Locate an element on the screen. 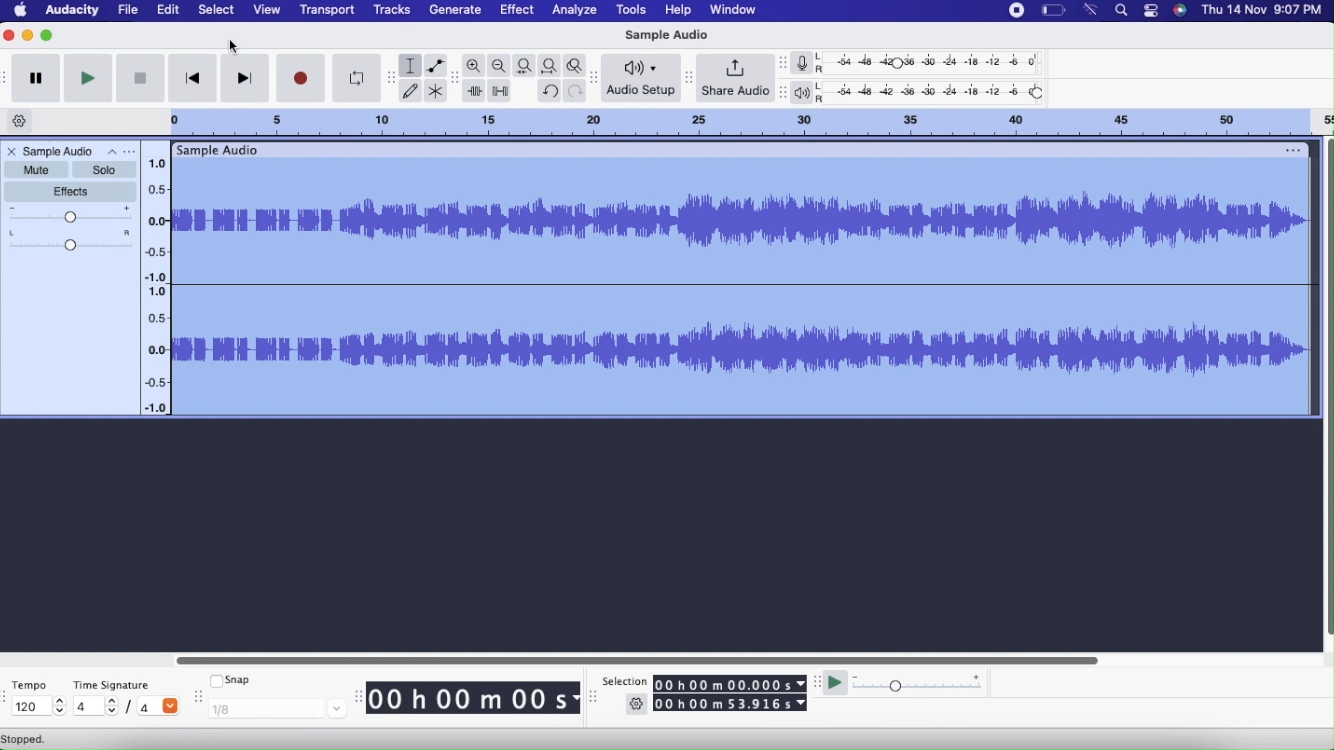 The width and height of the screenshot is (1334, 750). Recording level is located at coordinates (935, 61).